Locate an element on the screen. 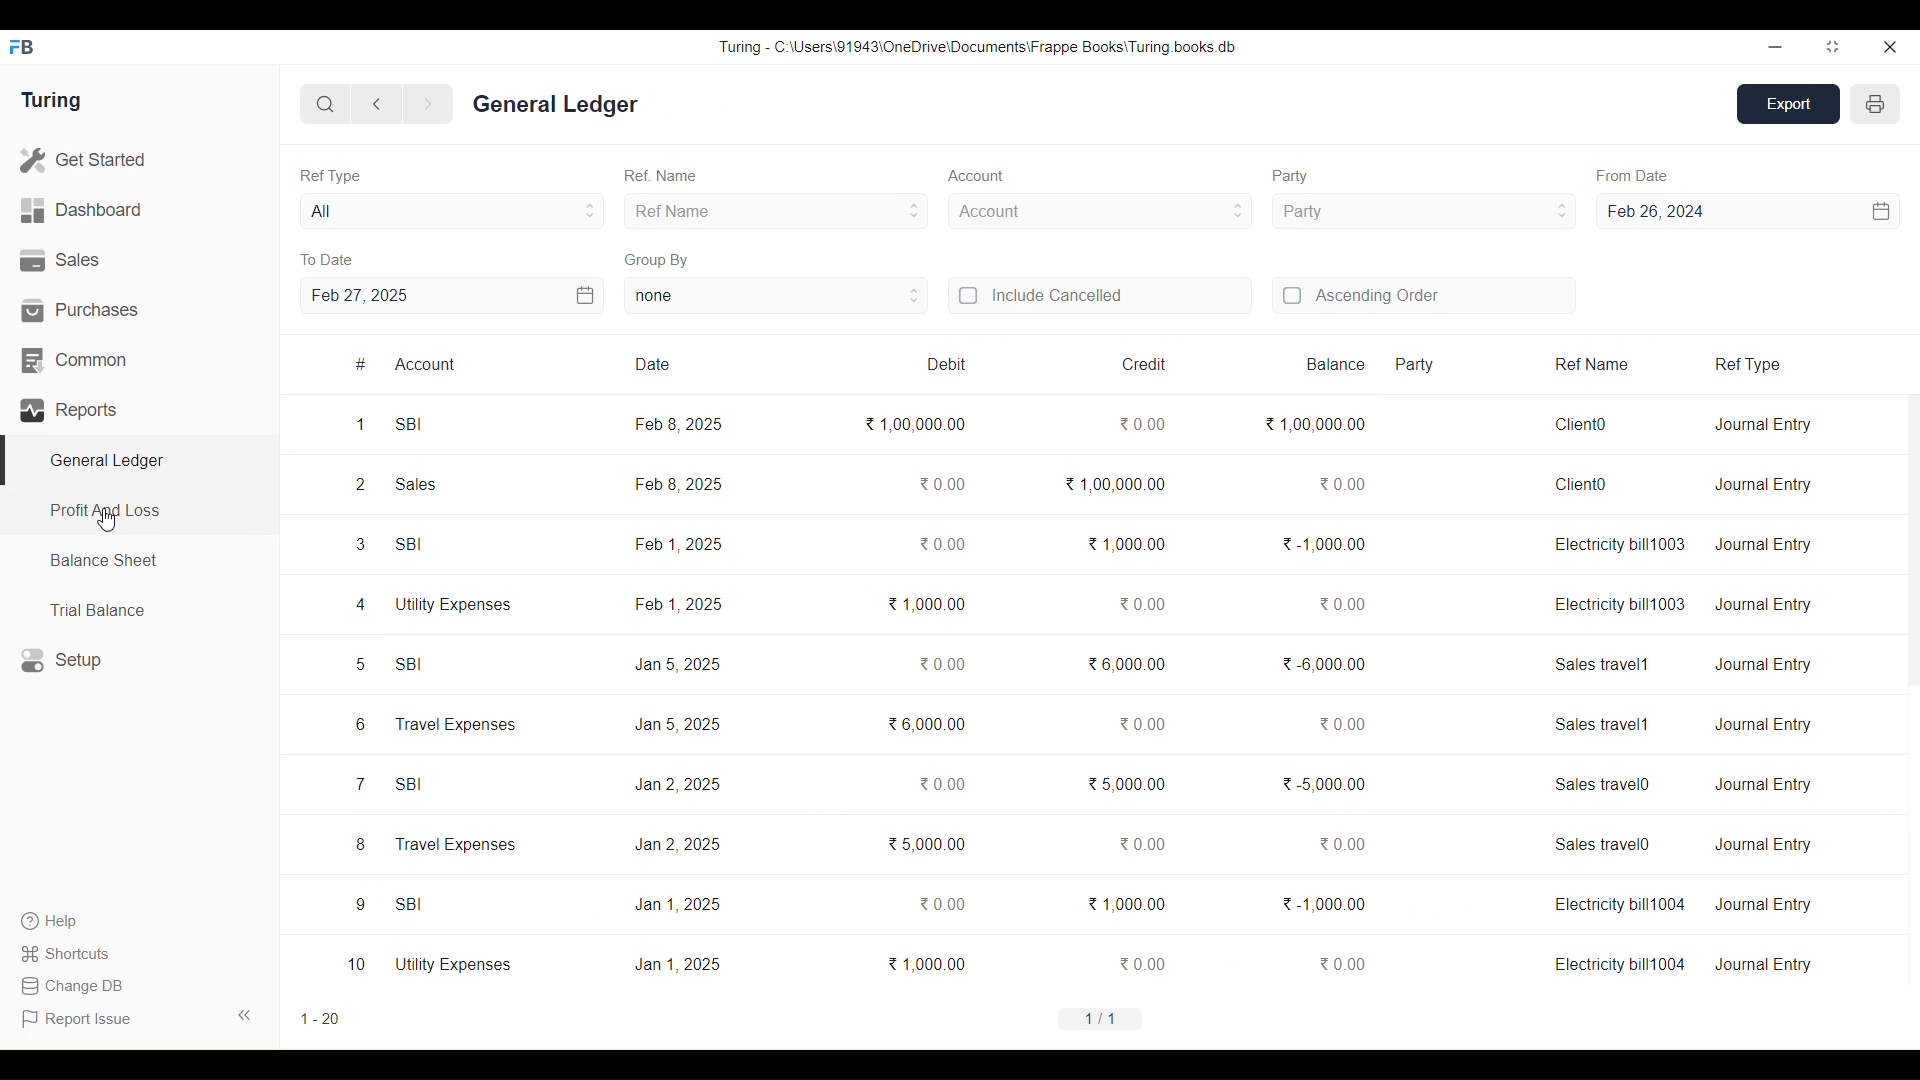 The width and height of the screenshot is (1920, 1080). Client0 is located at coordinates (1581, 424).